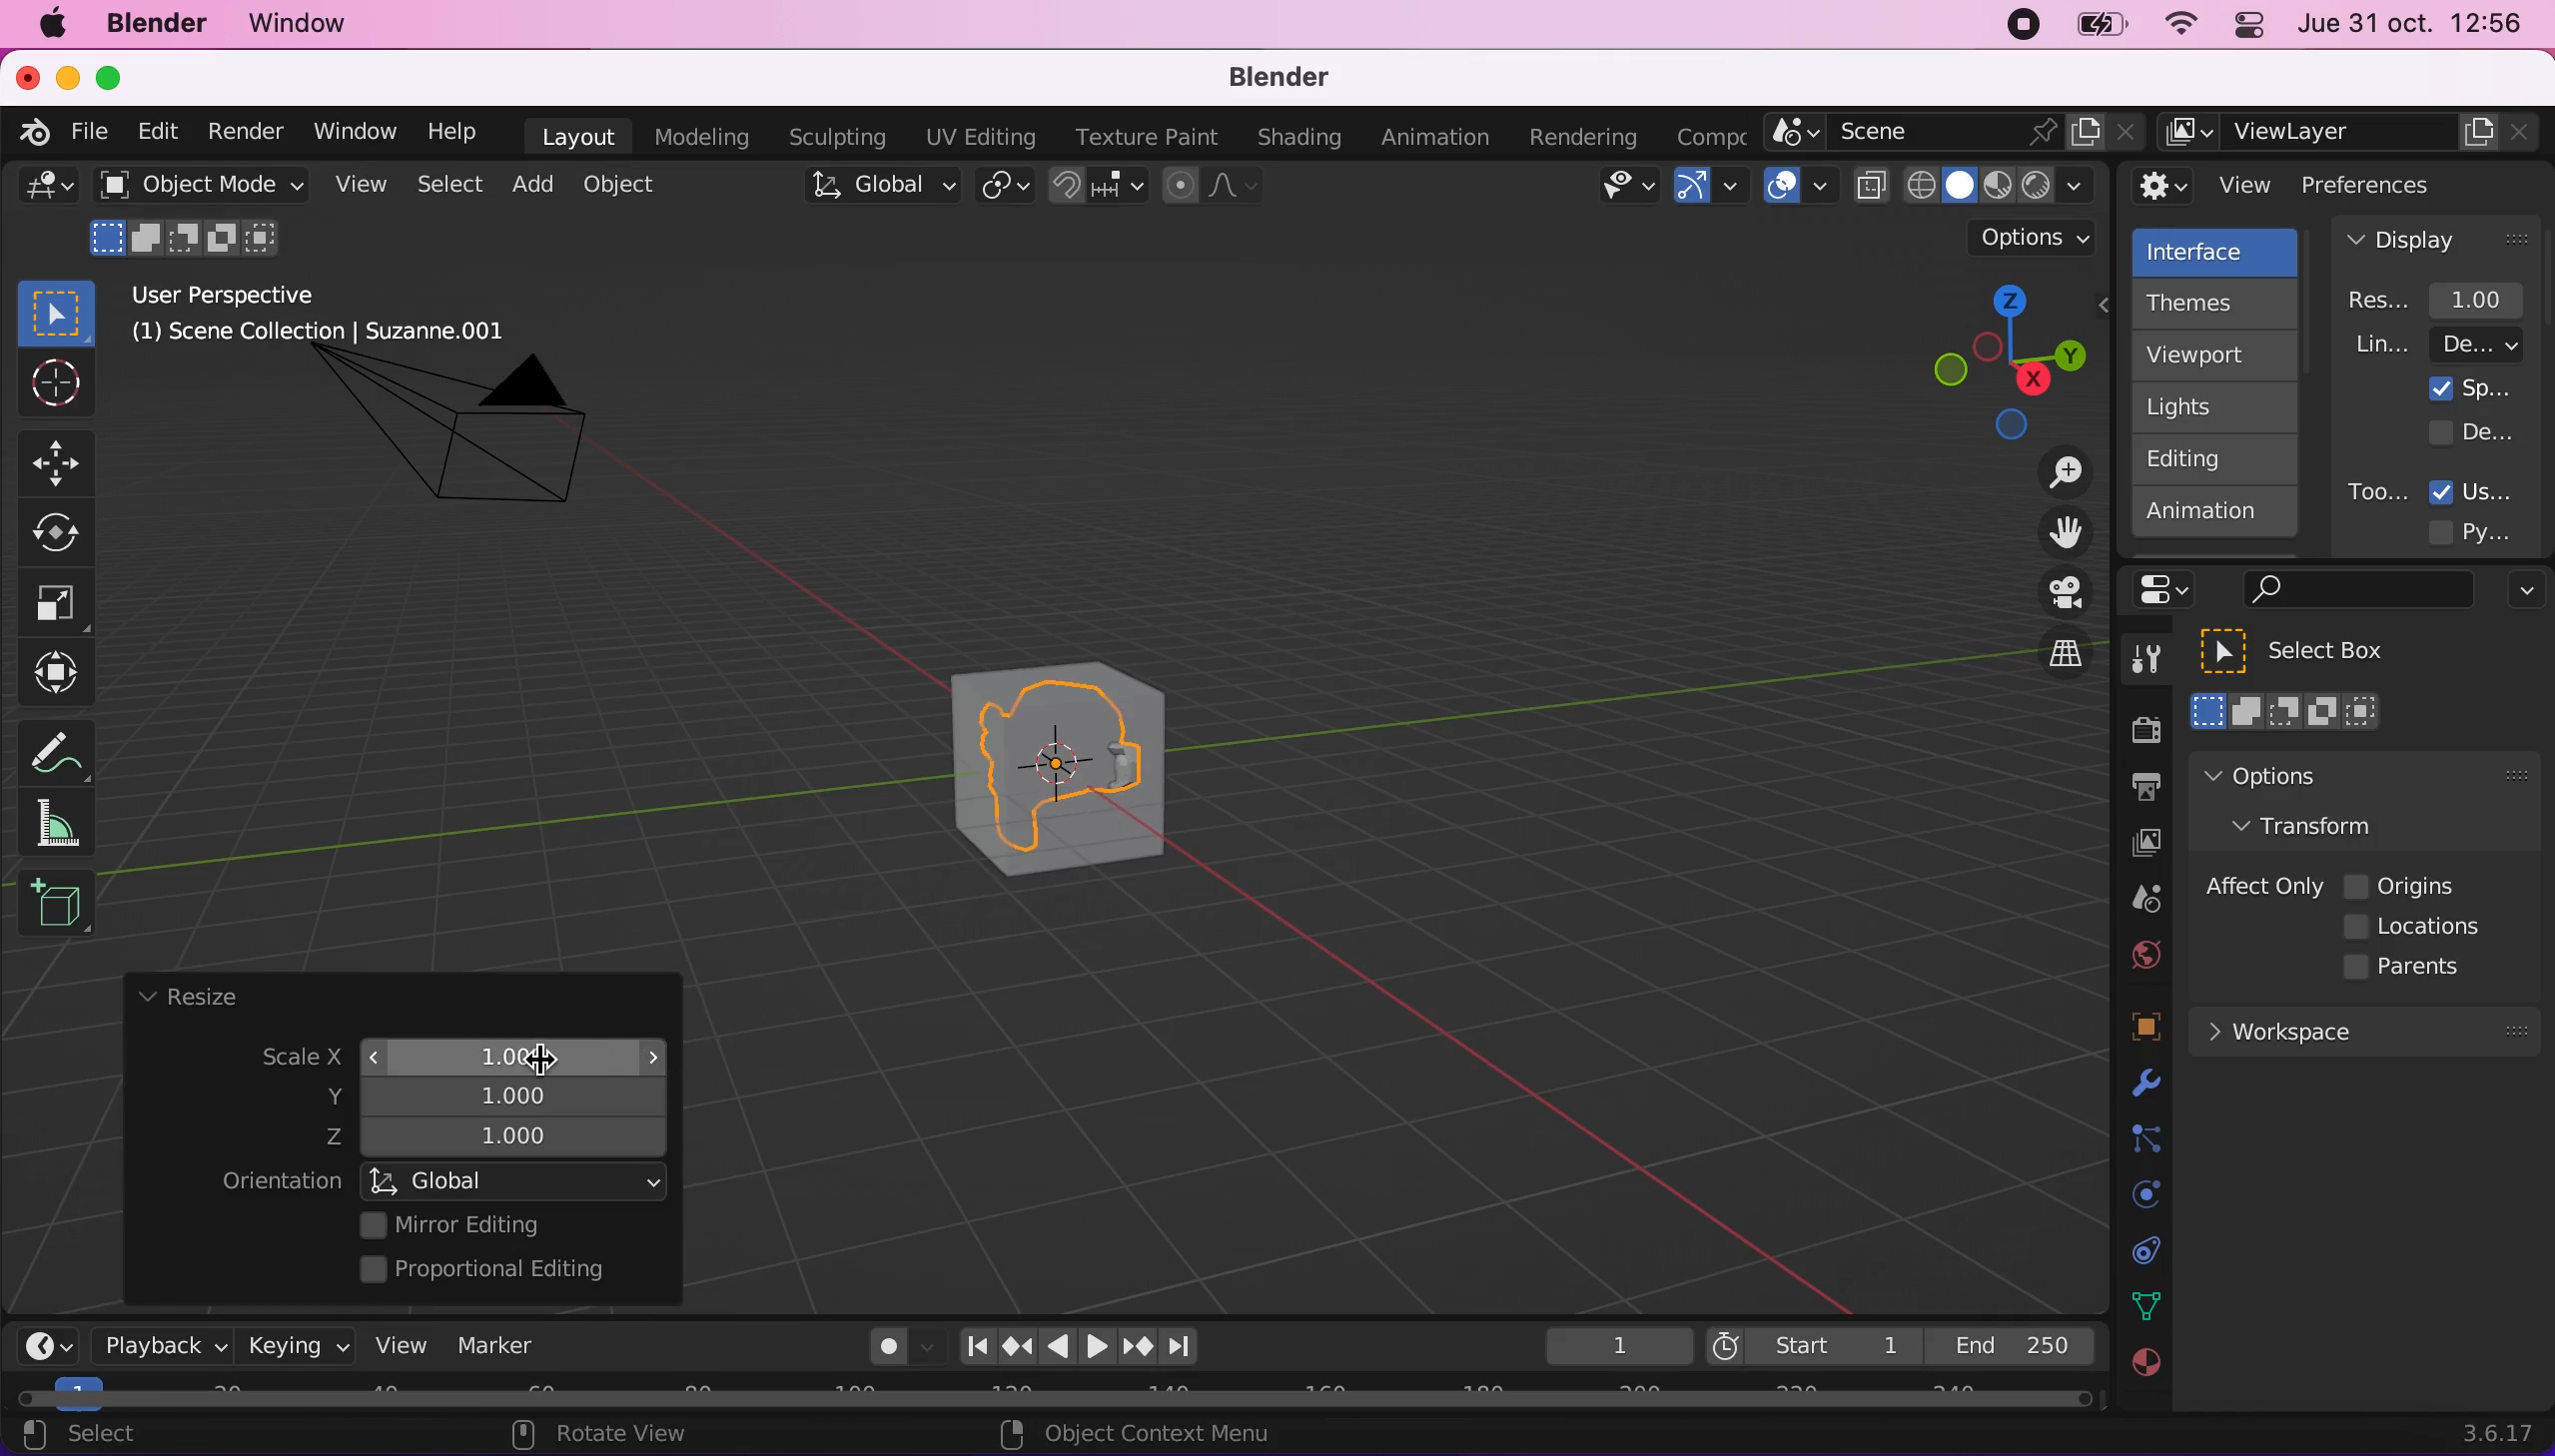 This screenshot has width=2555, height=1456. What do you see at coordinates (517, 1180) in the screenshot?
I see `global` at bounding box center [517, 1180].